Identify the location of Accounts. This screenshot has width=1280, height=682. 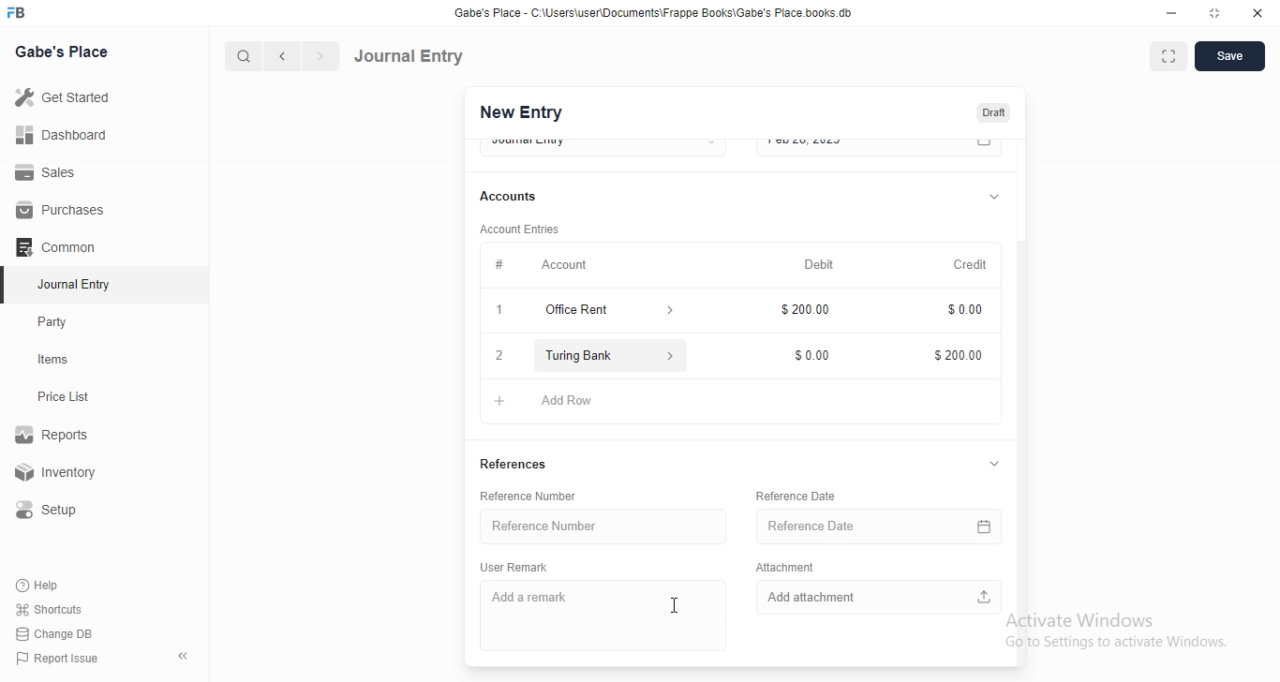
(511, 196).